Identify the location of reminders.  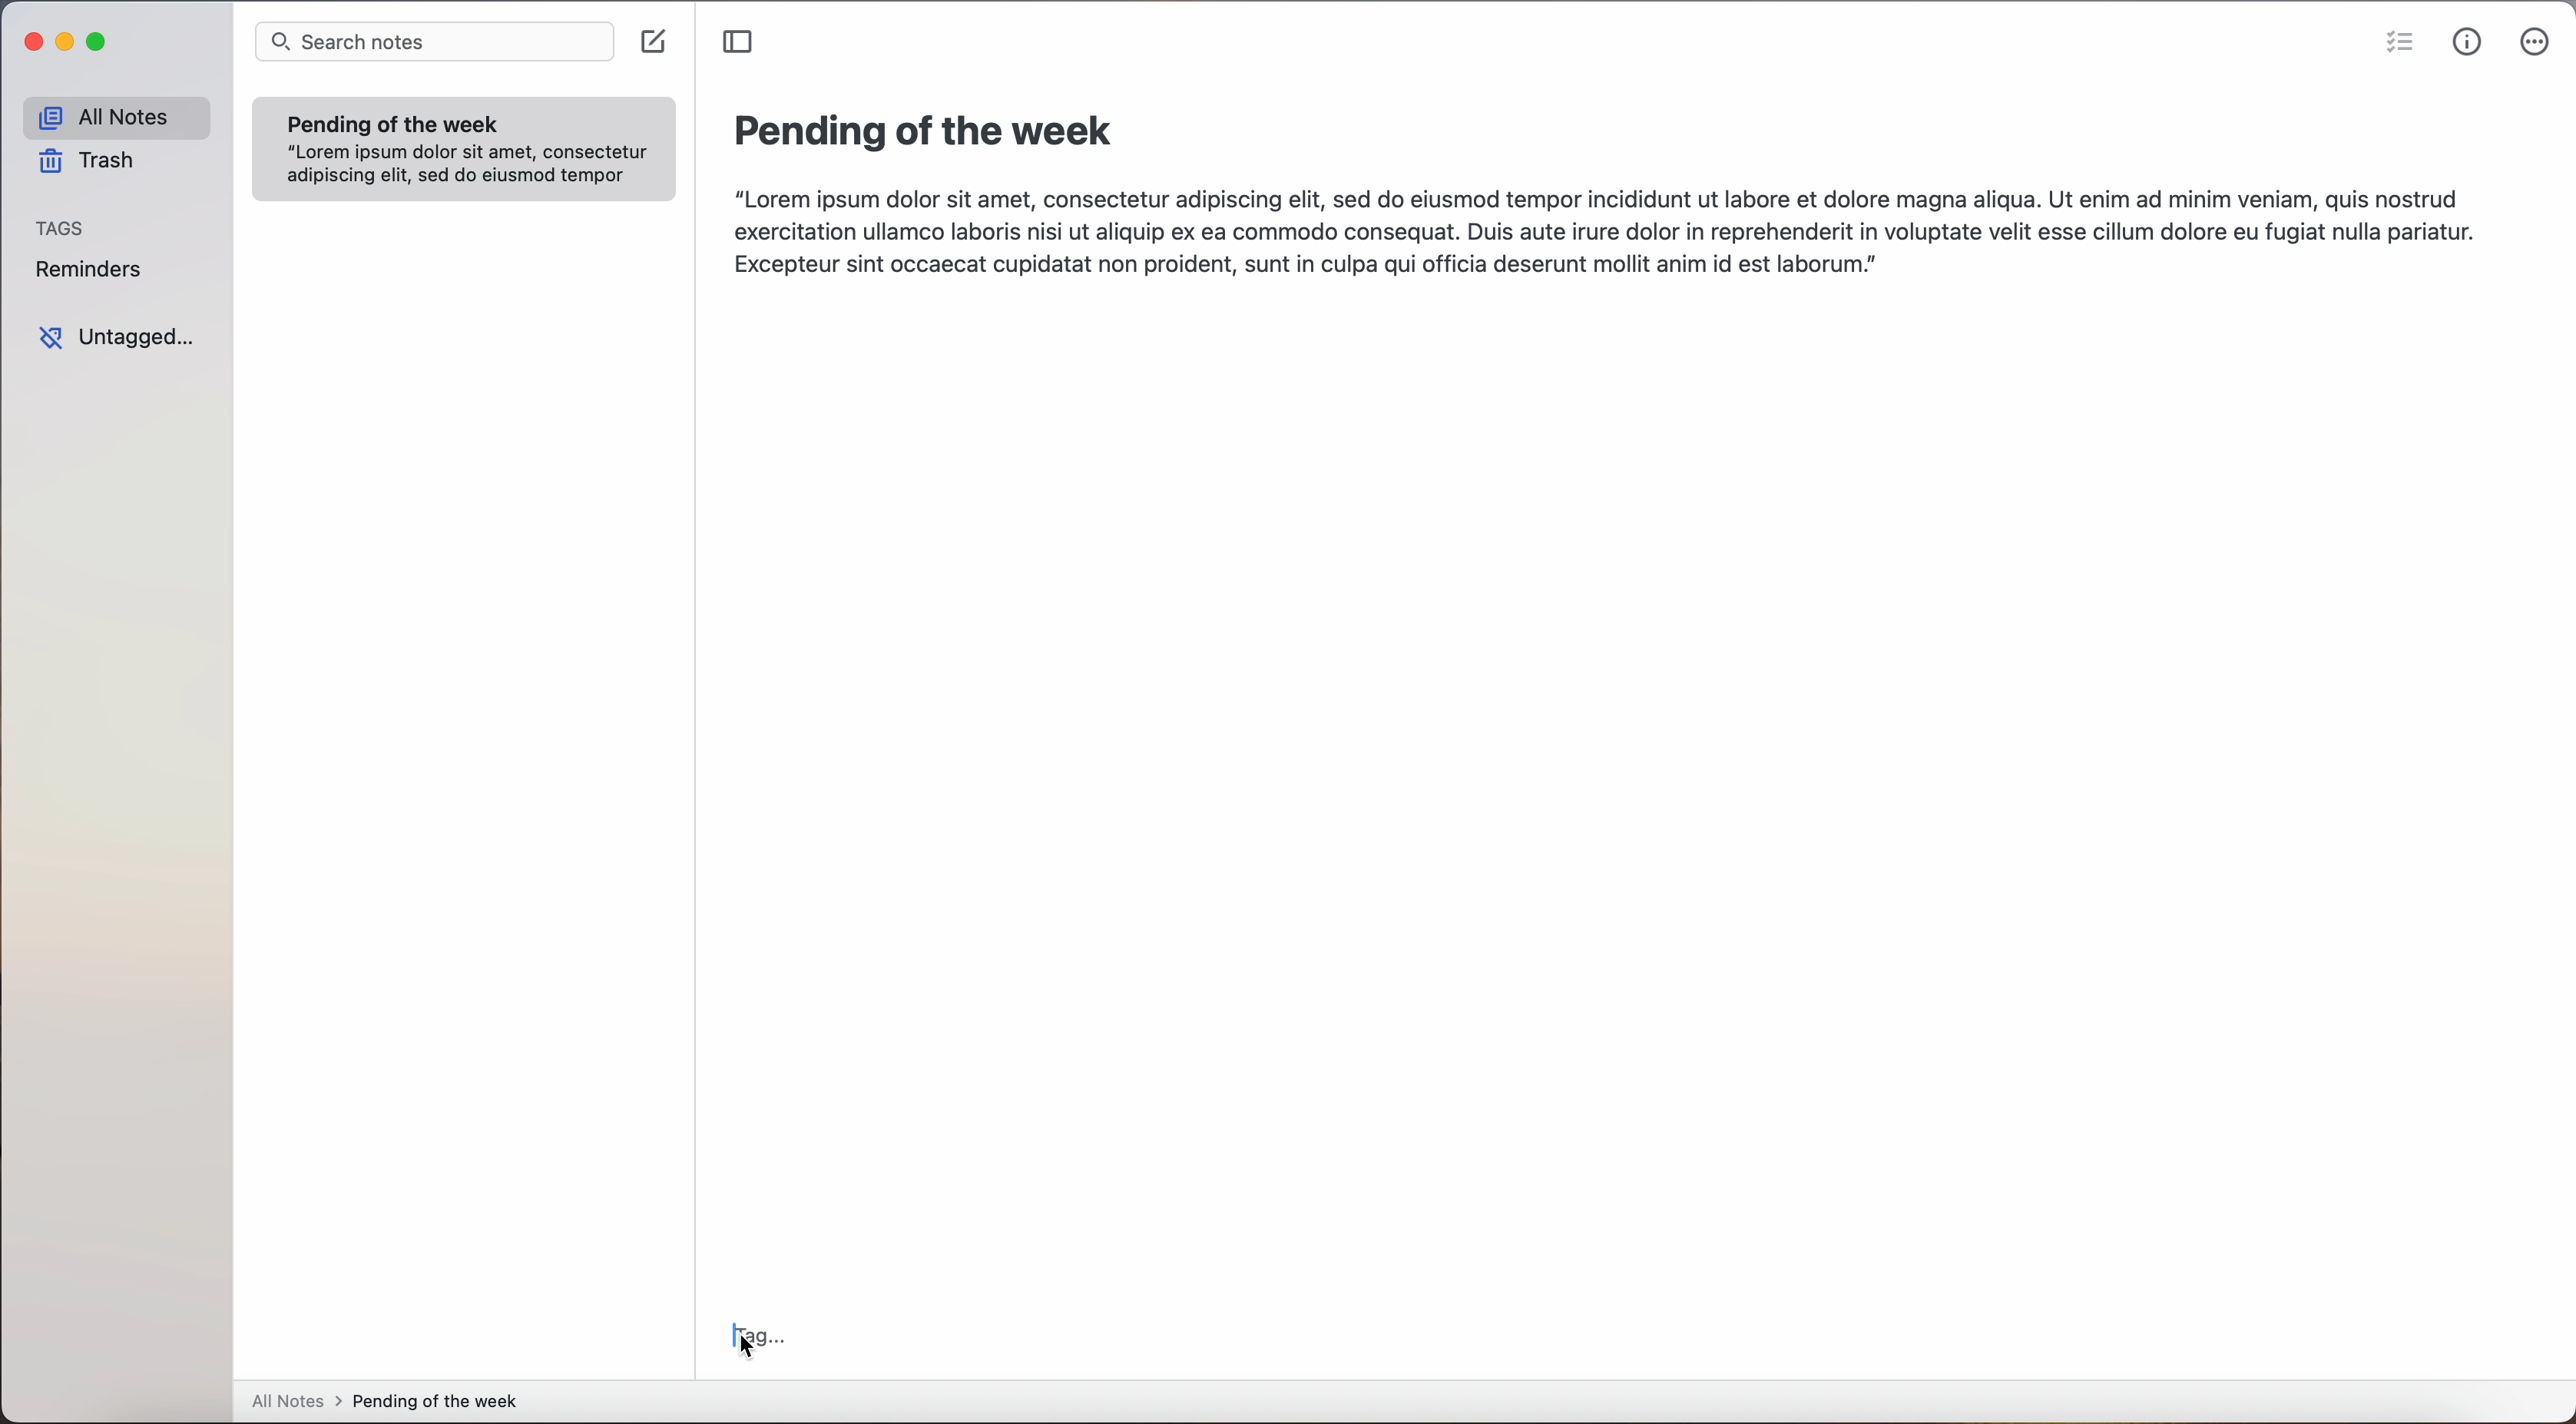
(93, 272).